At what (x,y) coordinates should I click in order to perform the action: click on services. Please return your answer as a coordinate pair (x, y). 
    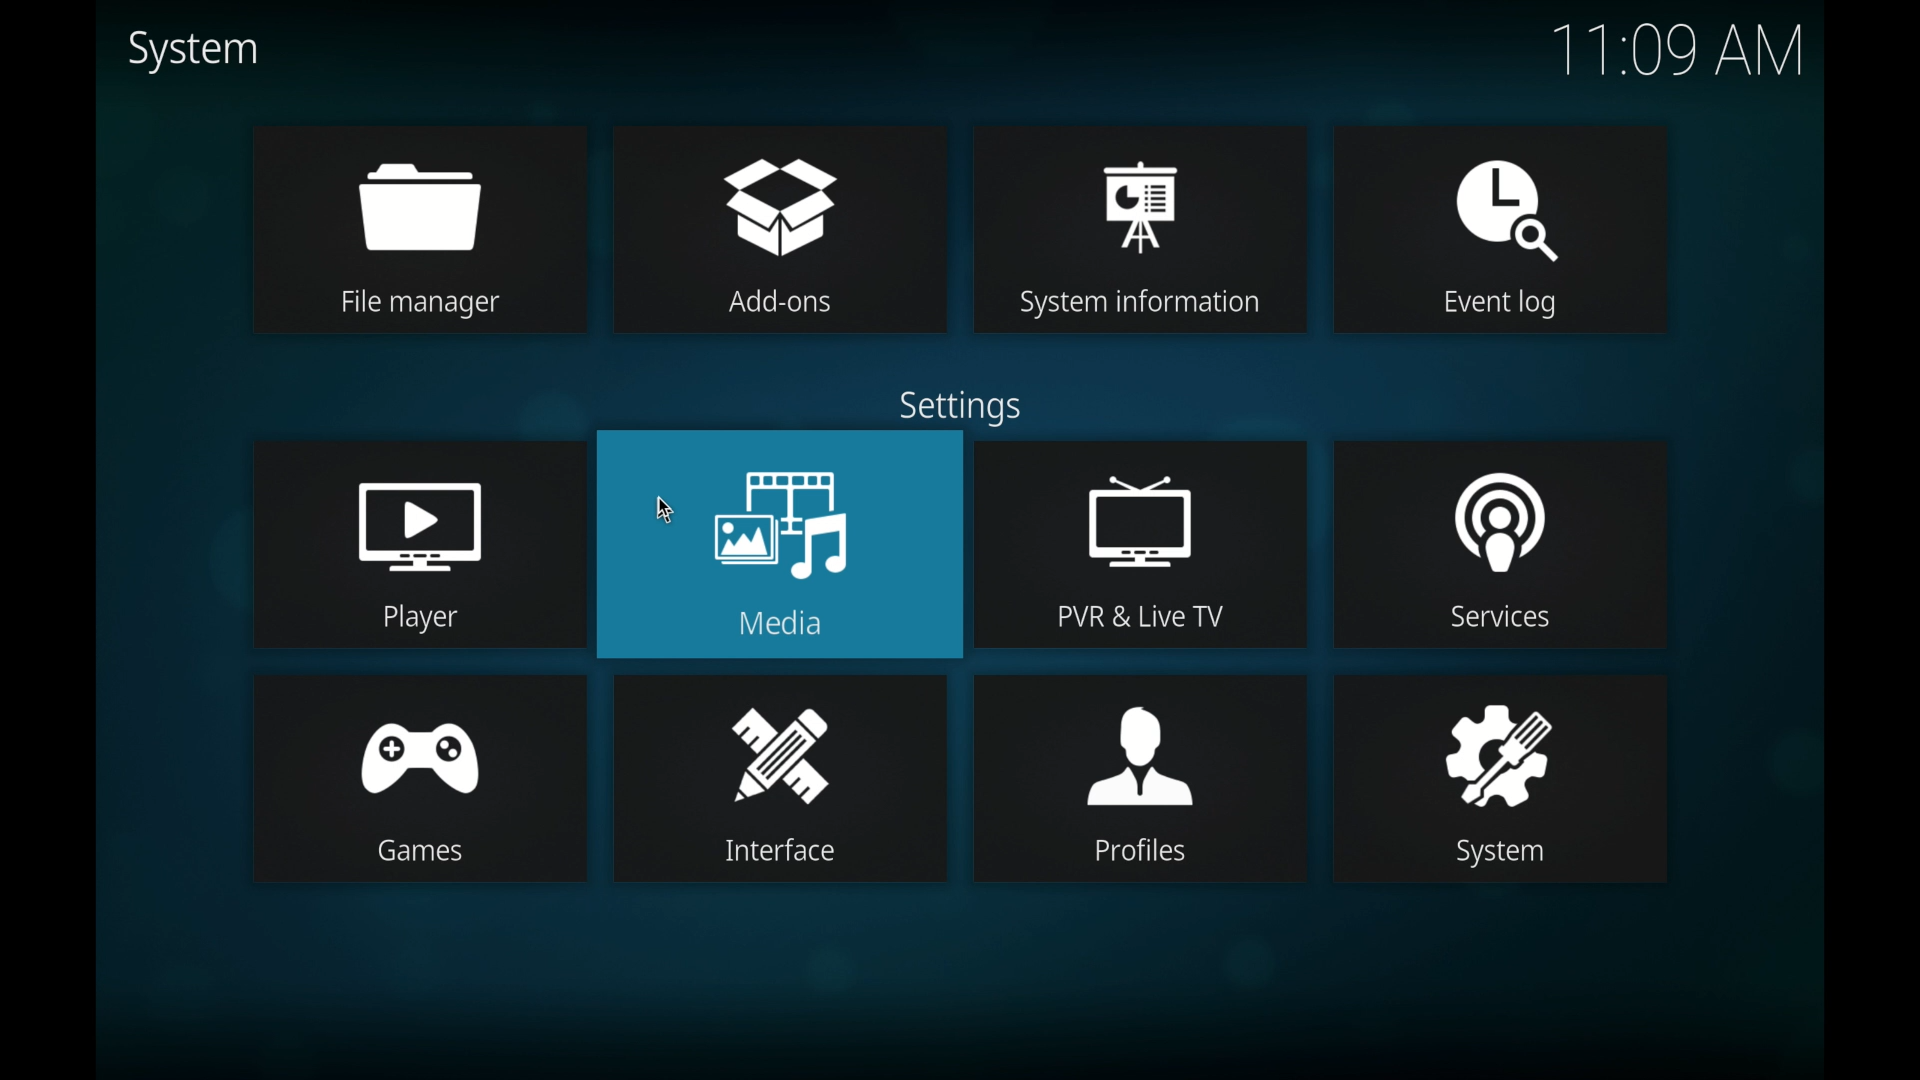
    Looking at the image, I should click on (1502, 545).